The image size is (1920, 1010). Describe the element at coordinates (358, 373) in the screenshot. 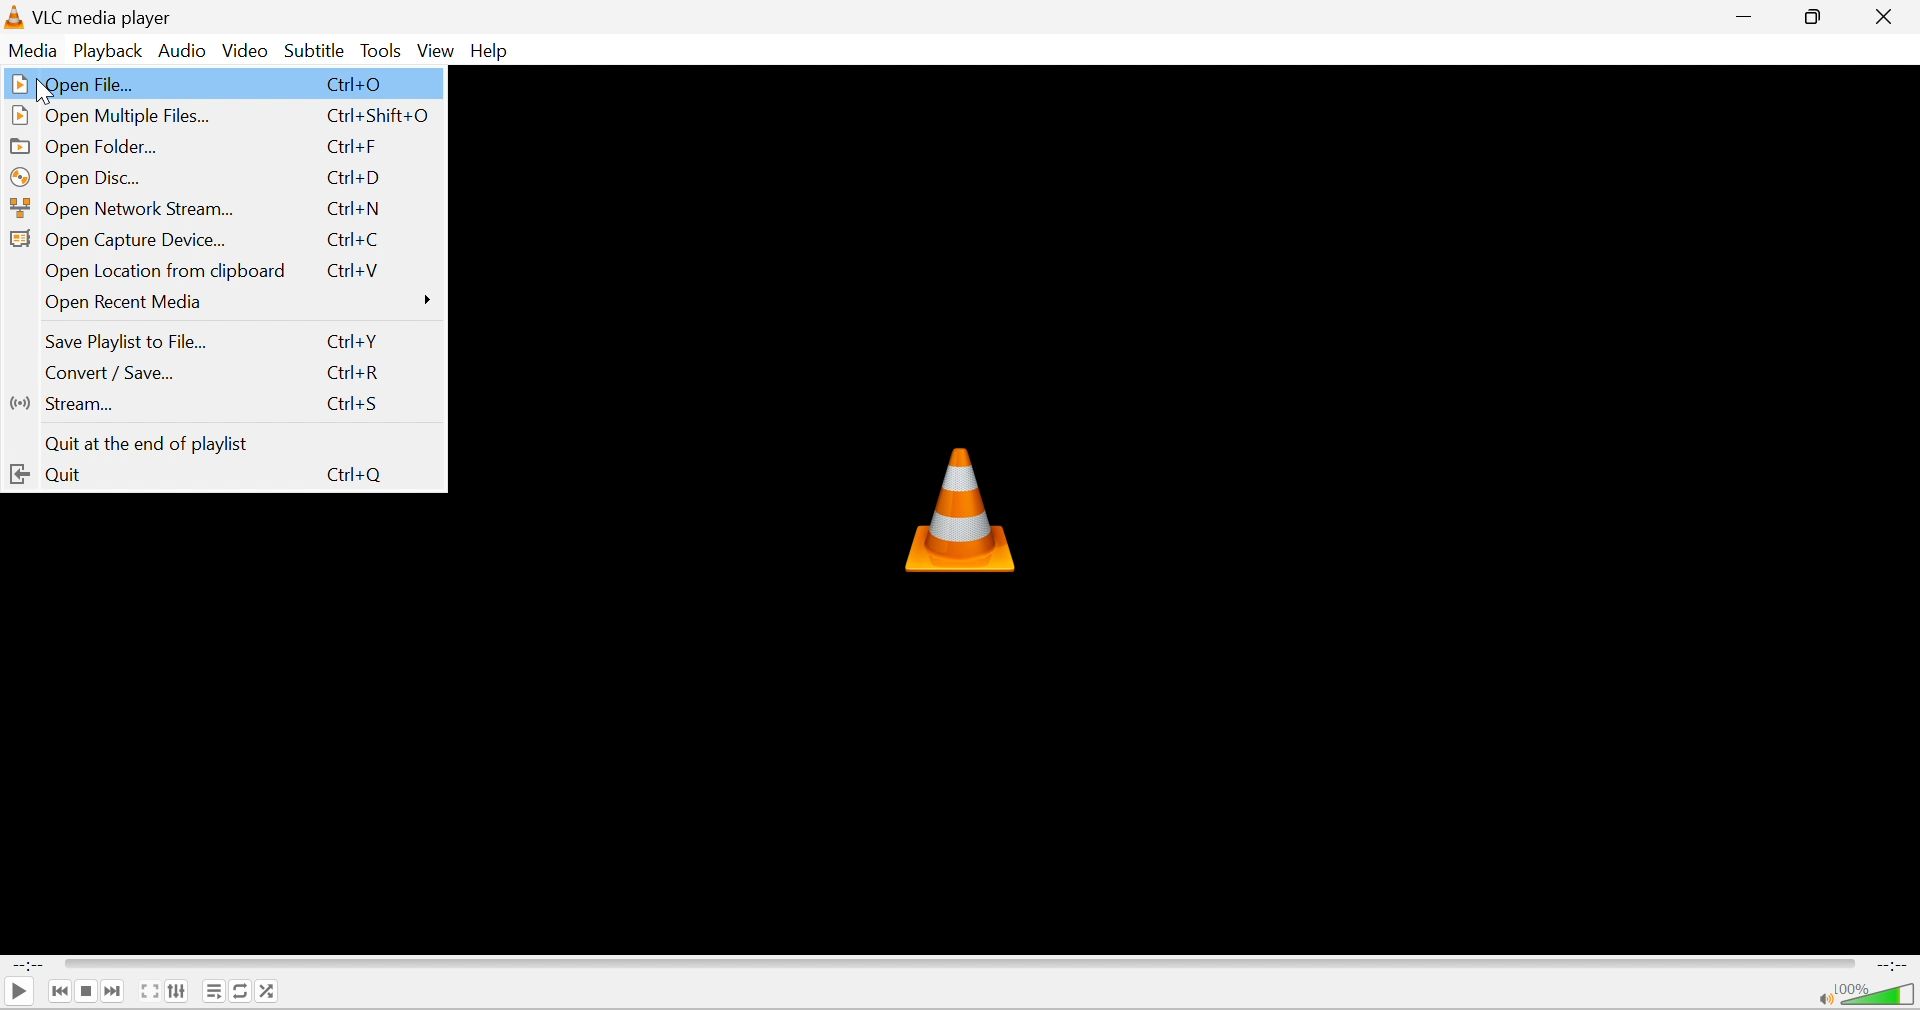

I see `Ctrl + R` at that location.